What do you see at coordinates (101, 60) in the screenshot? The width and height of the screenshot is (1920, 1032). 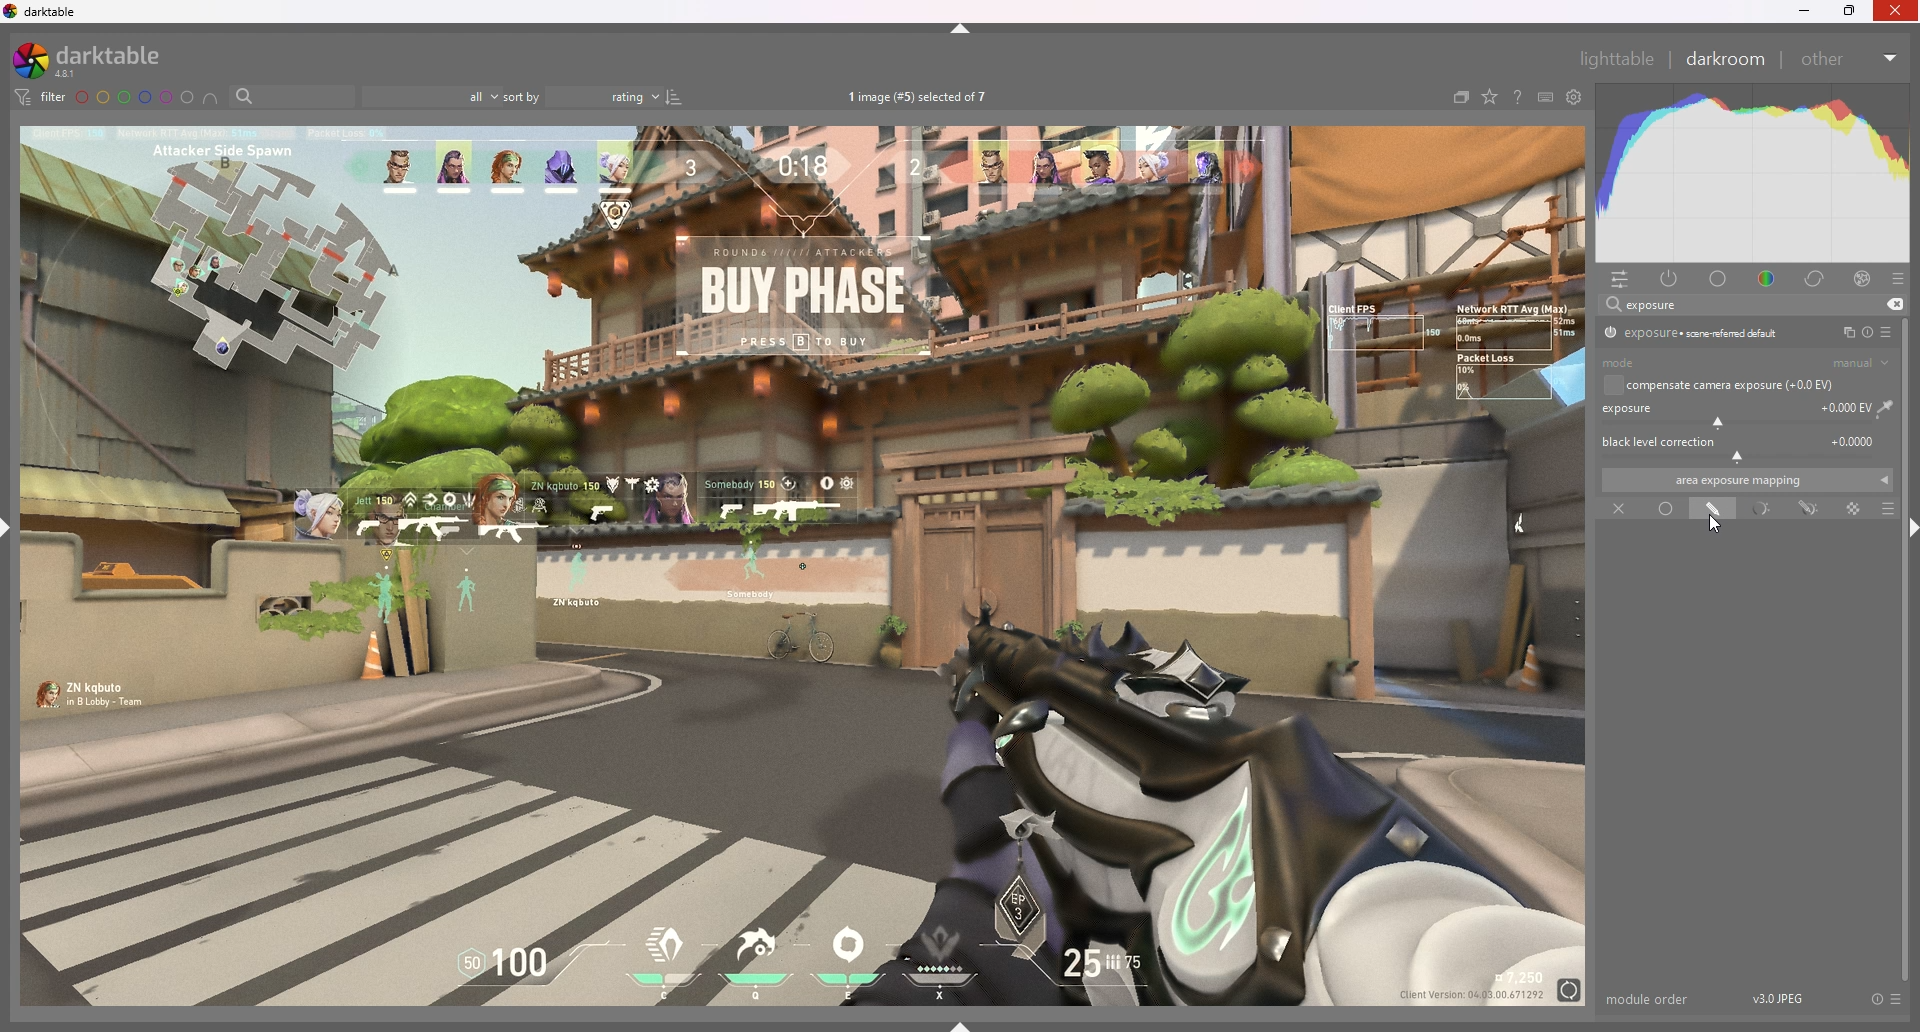 I see `darktable` at bounding box center [101, 60].